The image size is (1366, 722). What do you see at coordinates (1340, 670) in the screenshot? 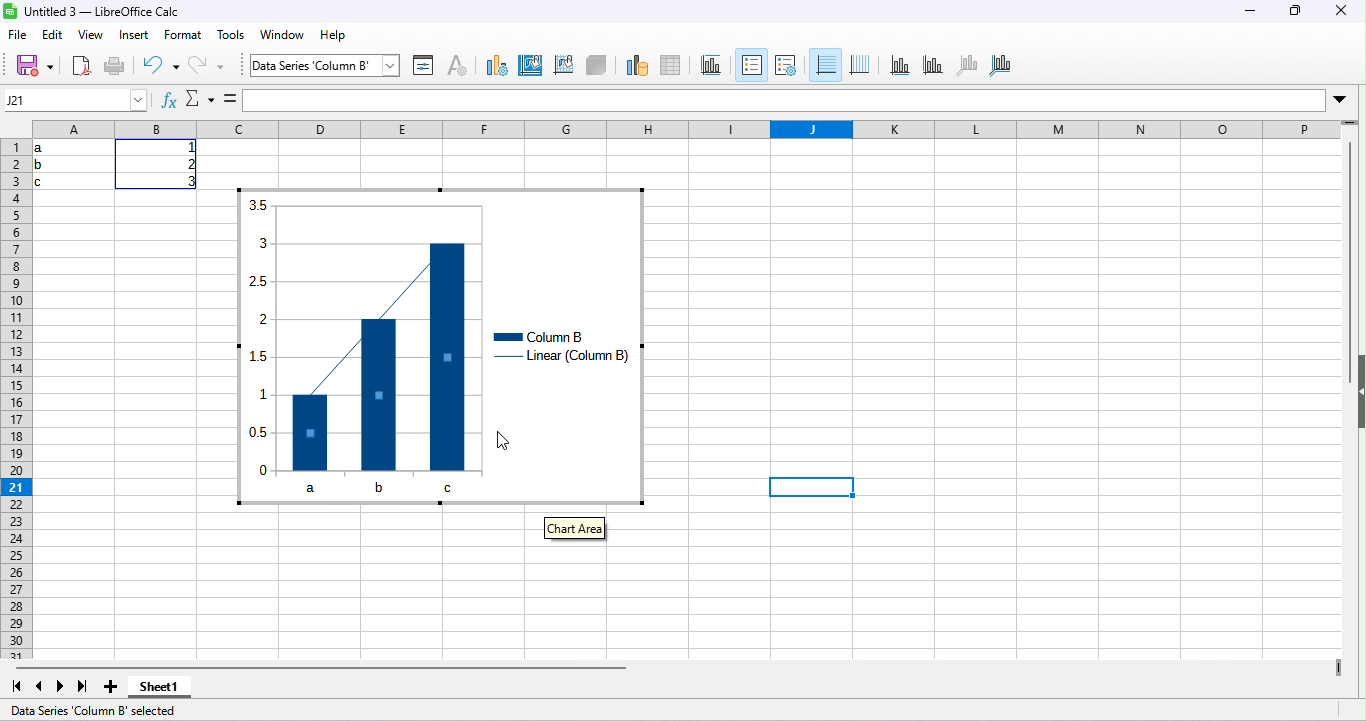
I see `view more columns` at bounding box center [1340, 670].